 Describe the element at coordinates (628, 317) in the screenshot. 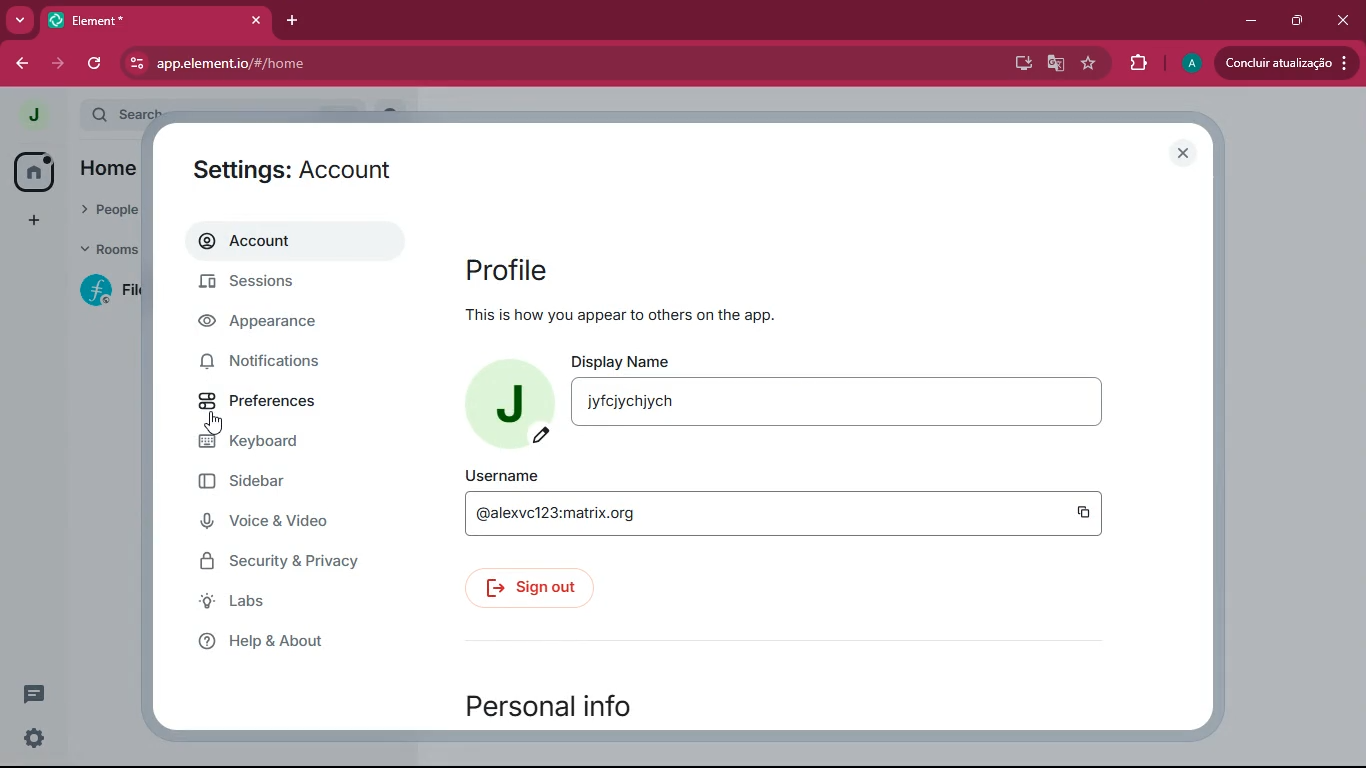

I see `This is how you appear to others on the app.` at that location.